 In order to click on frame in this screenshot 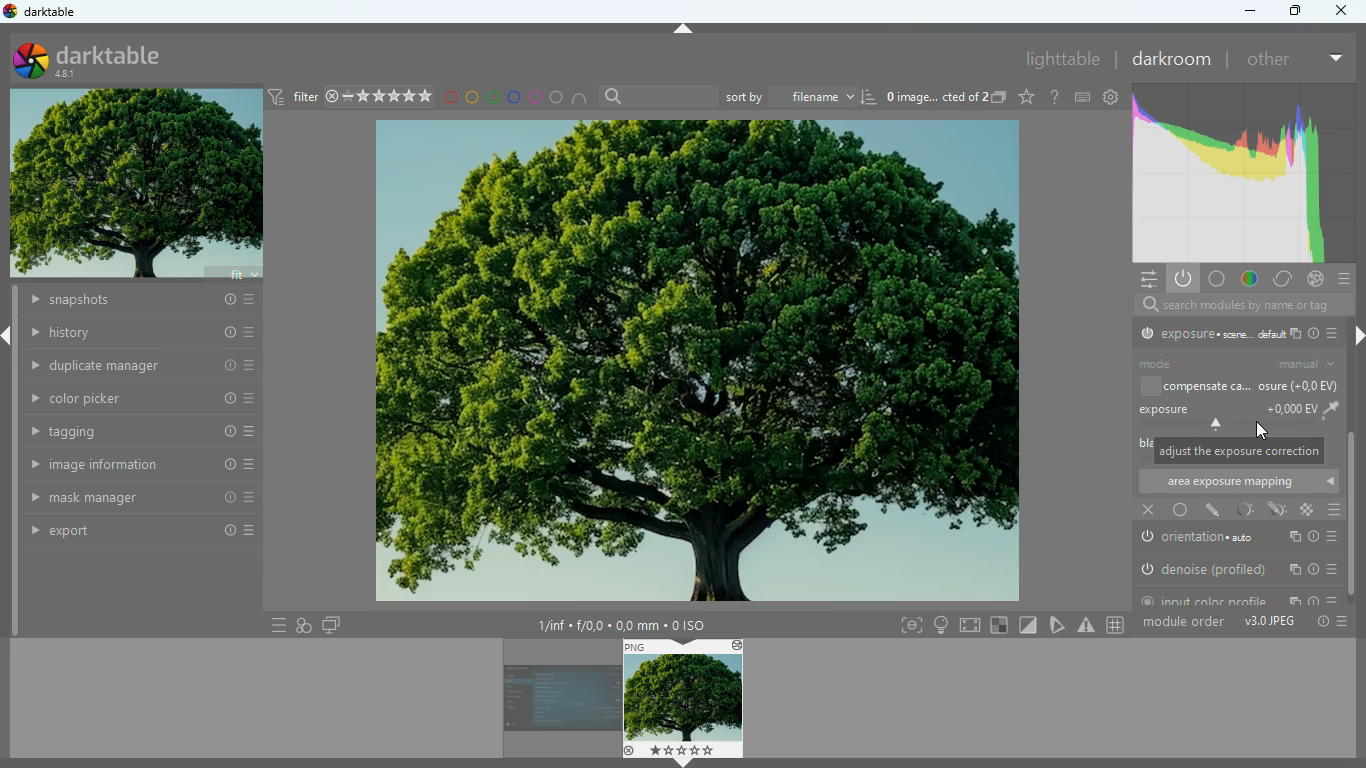, I will do `click(912, 625)`.